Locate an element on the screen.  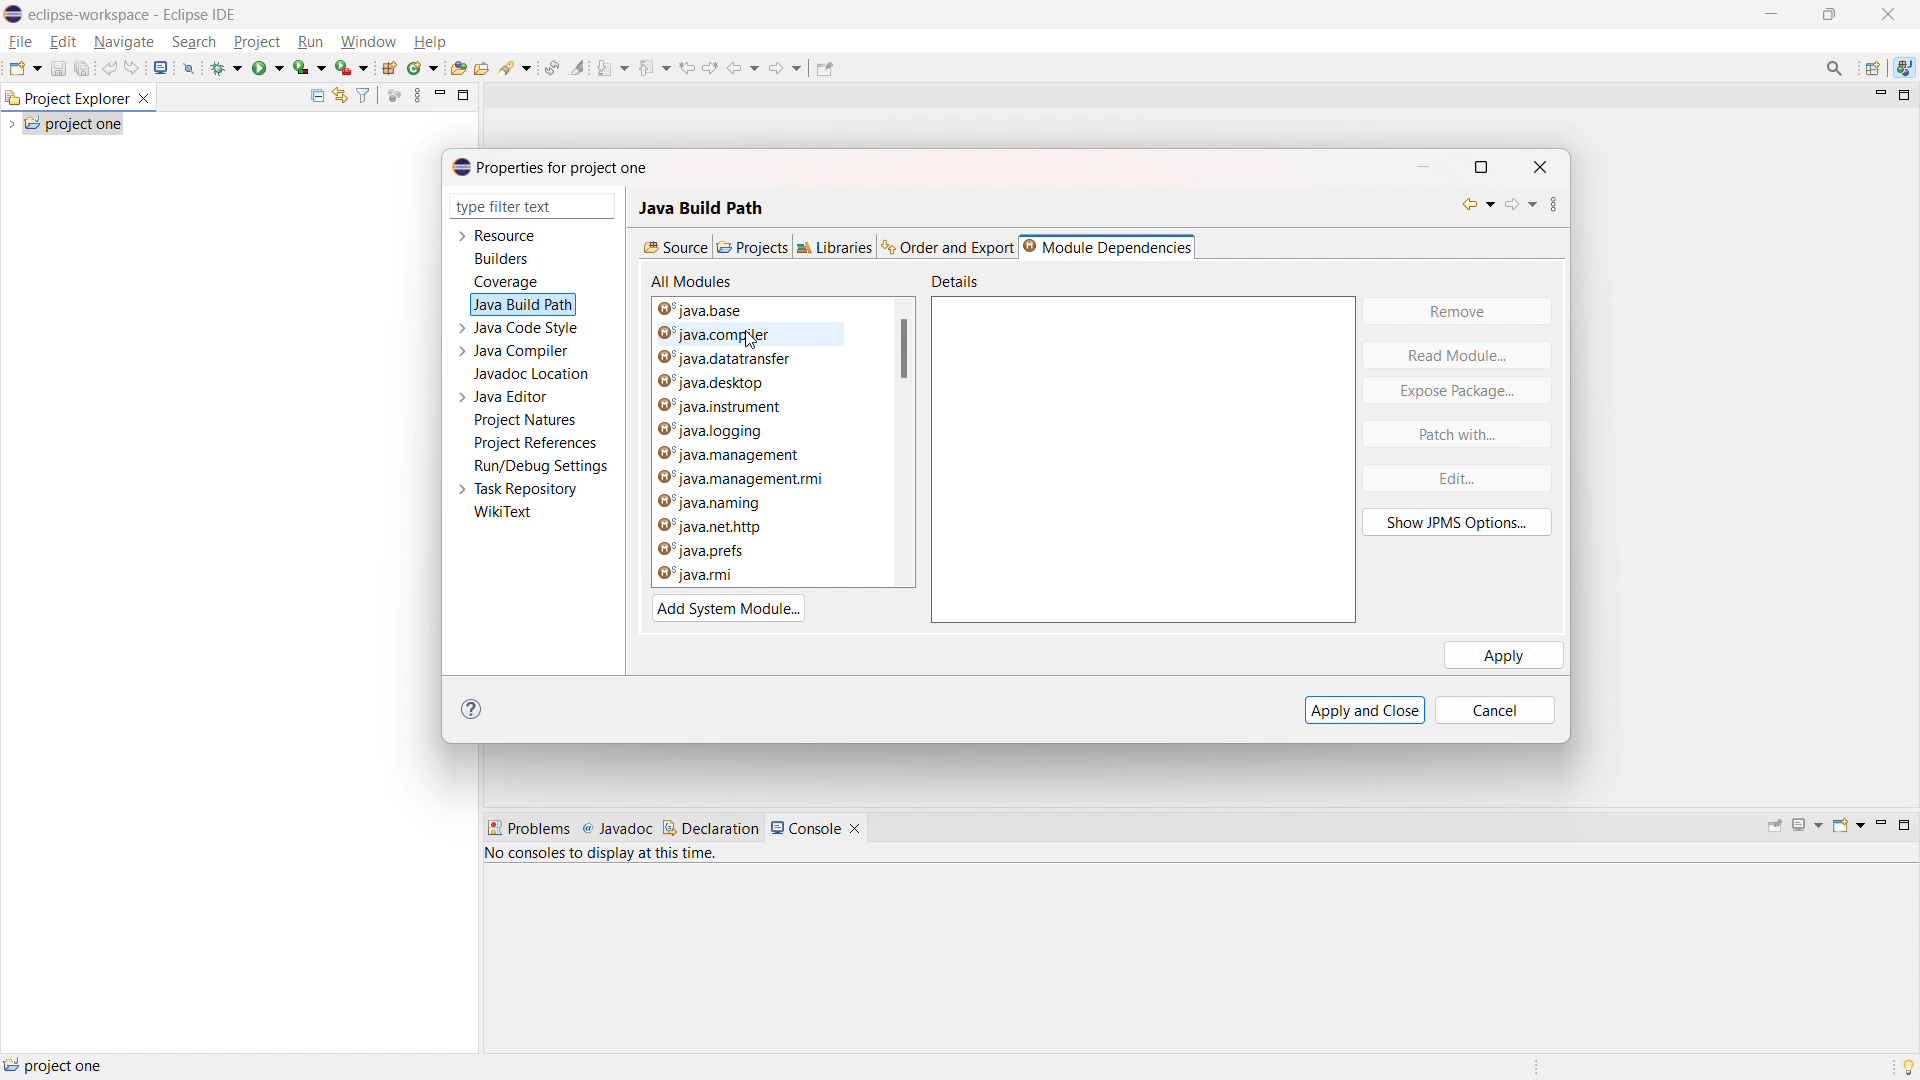
maximize is located at coordinates (1904, 825).